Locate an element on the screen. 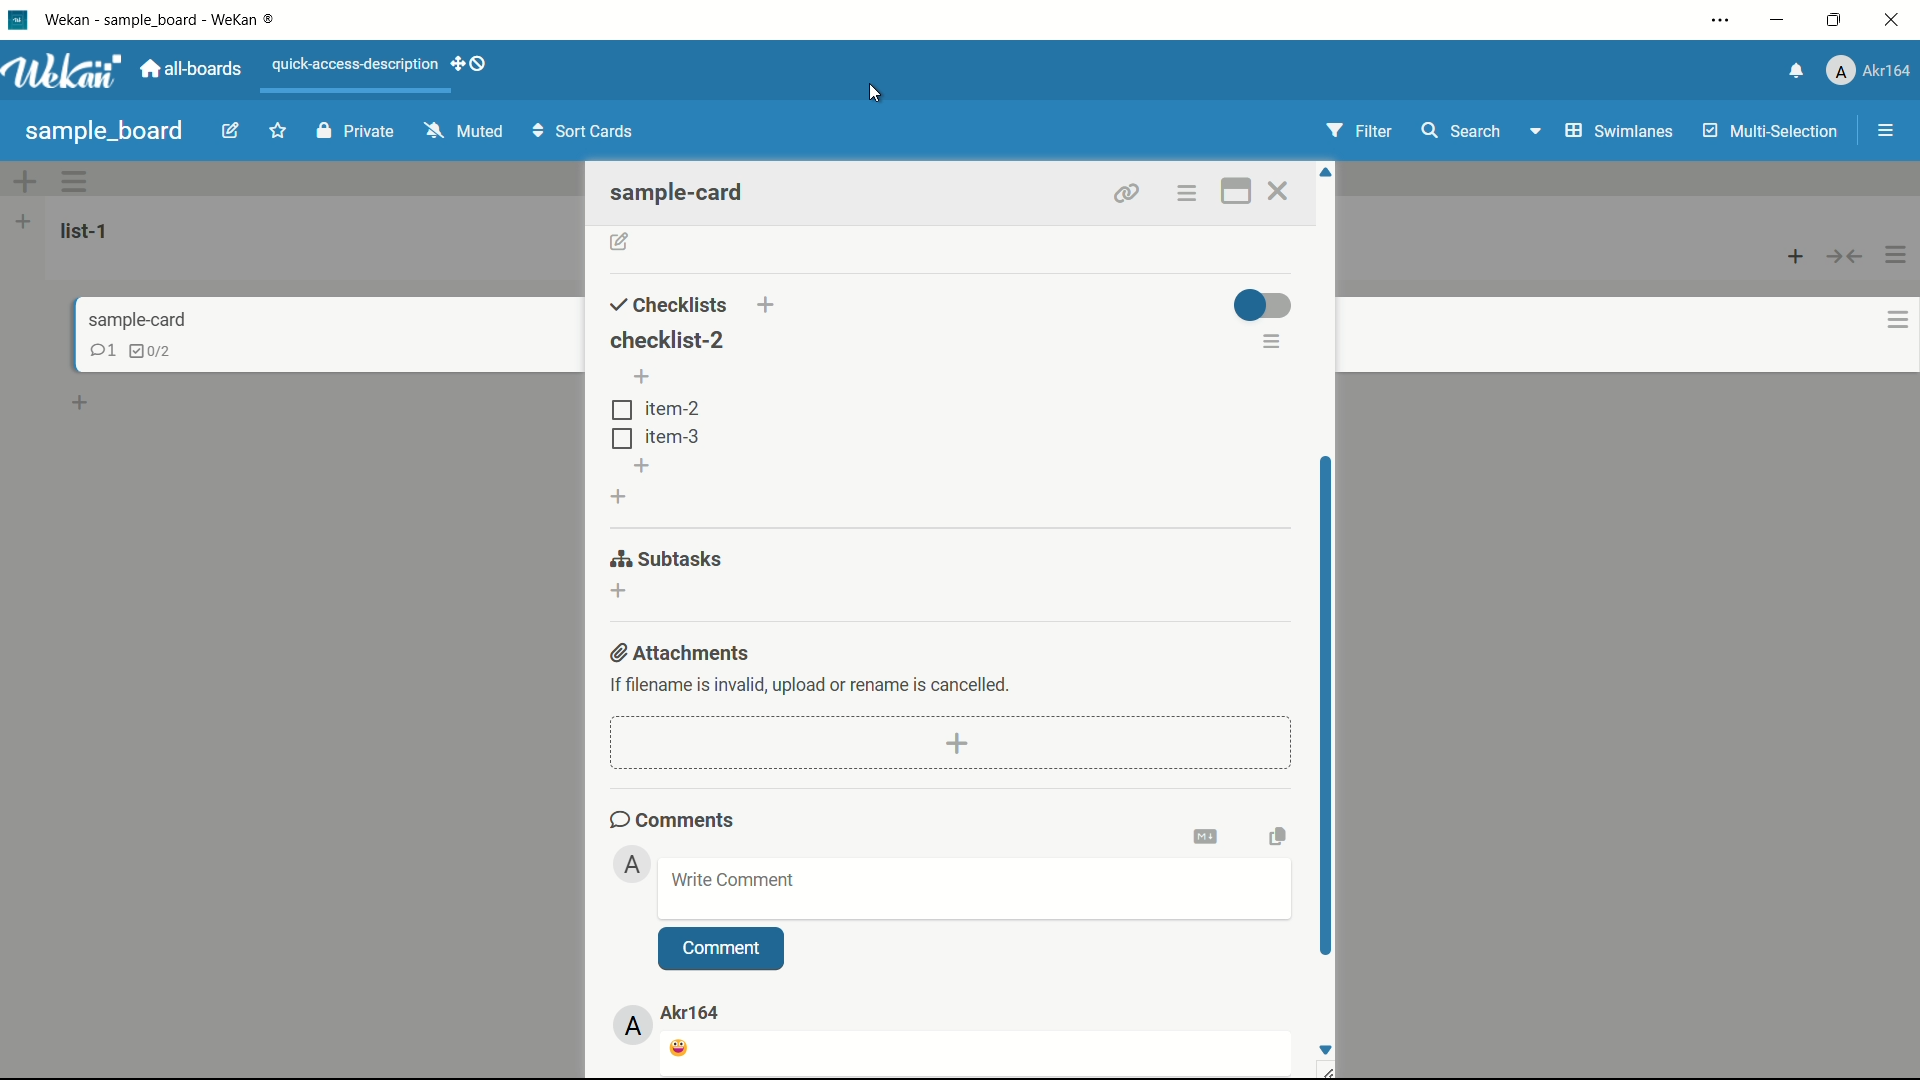 This screenshot has height=1080, width=1920. search is located at coordinates (1463, 130).